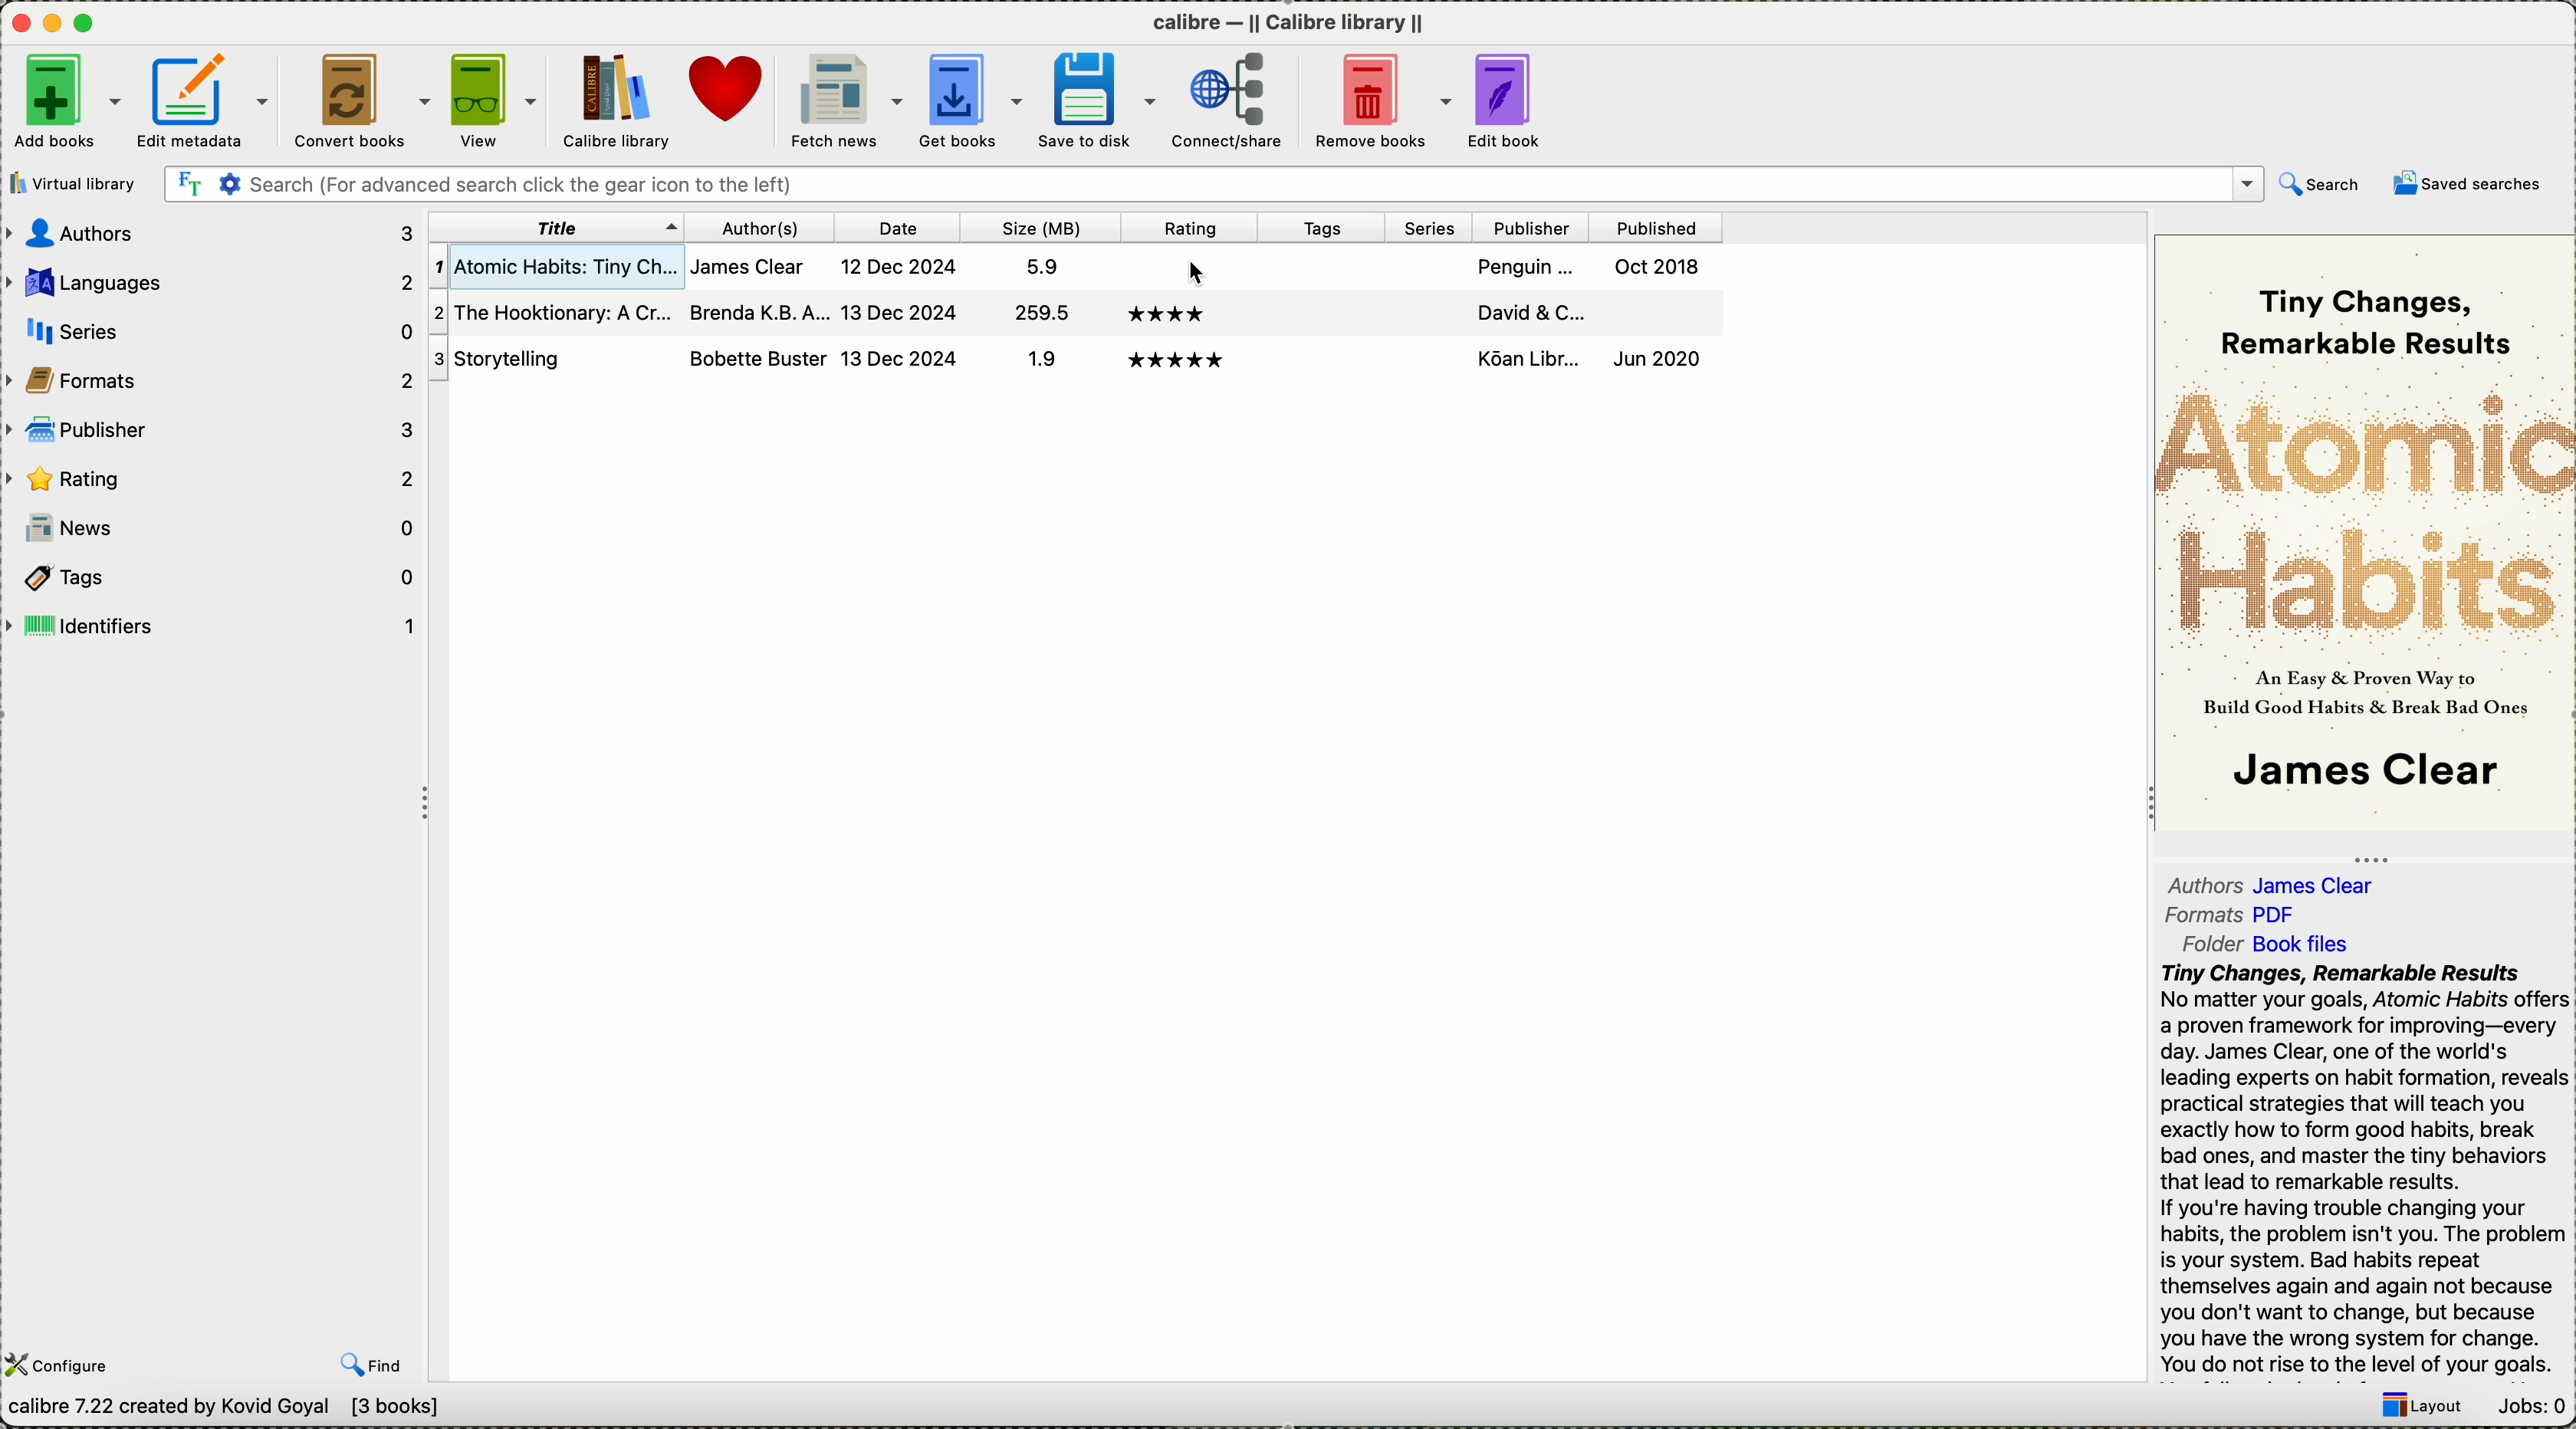  What do you see at coordinates (2474, 185) in the screenshot?
I see `saved searches` at bounding box center [2474, 185].